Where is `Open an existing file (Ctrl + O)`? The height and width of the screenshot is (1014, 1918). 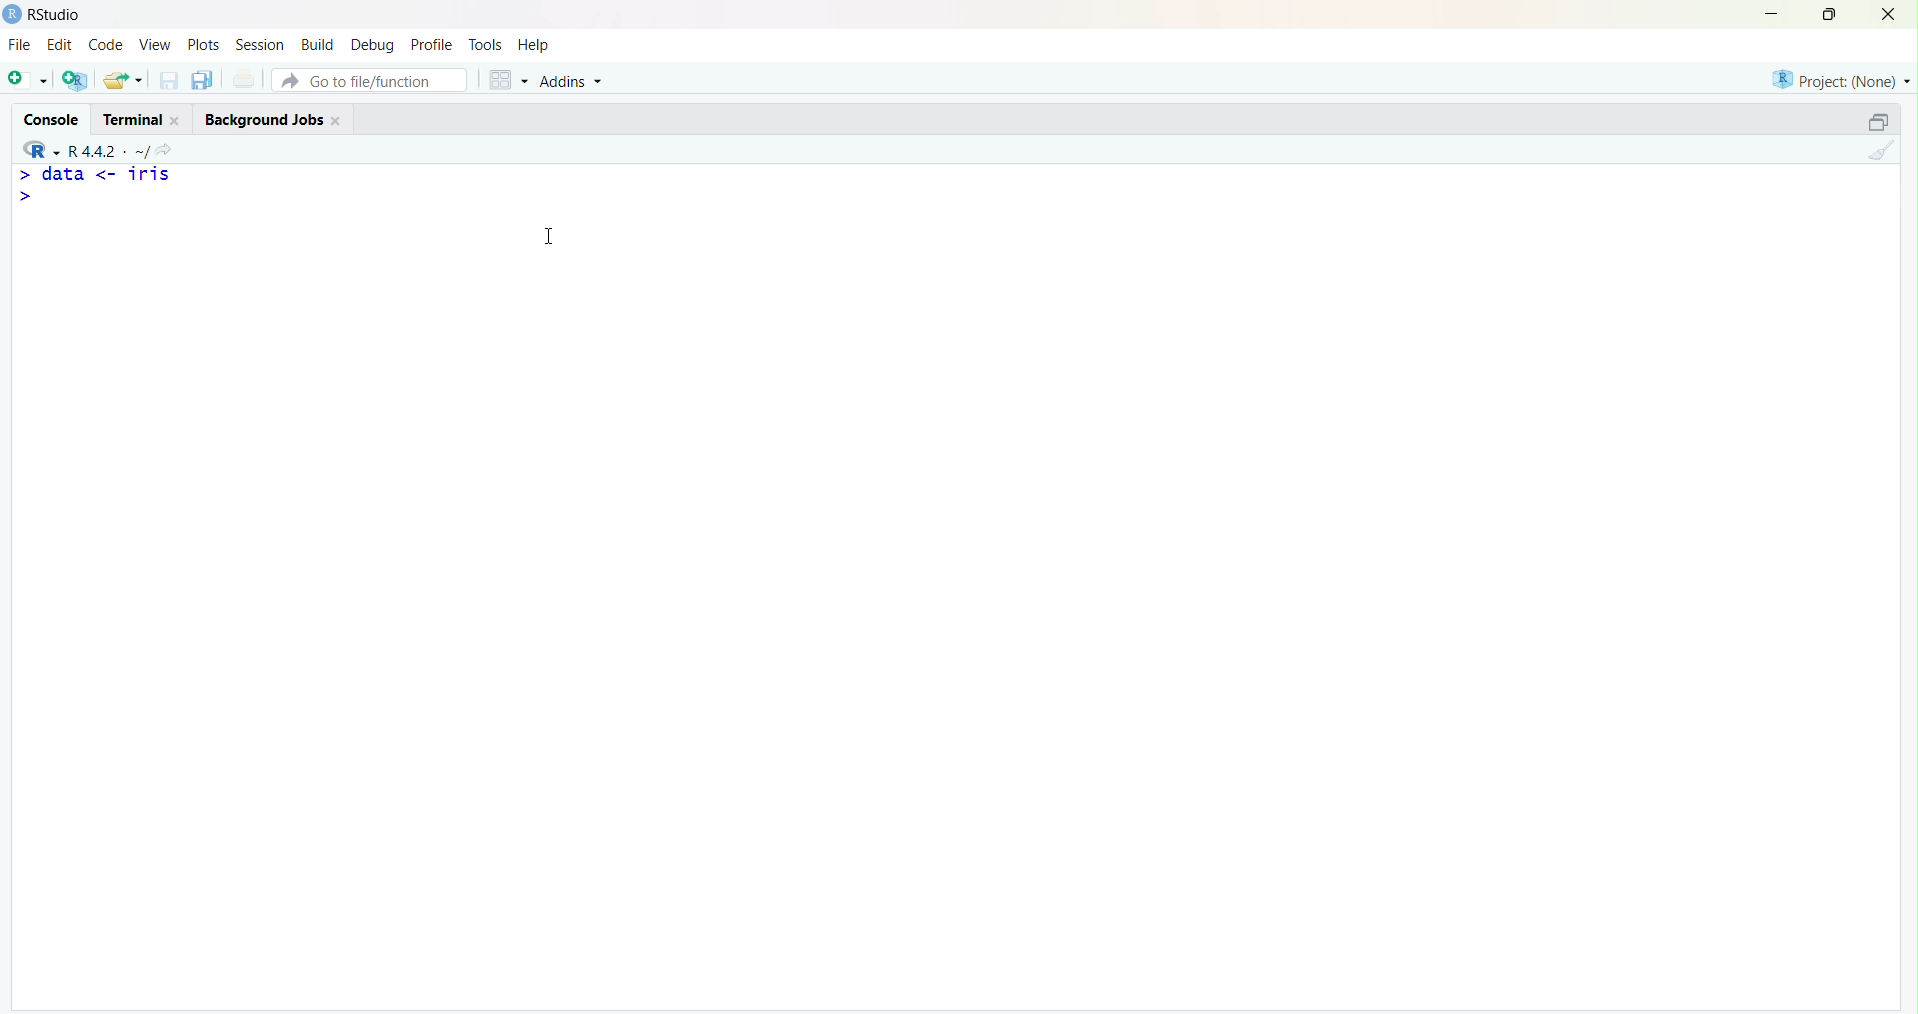 Open an existing file (Ctrl + O) is located at coordinates (125, 80).